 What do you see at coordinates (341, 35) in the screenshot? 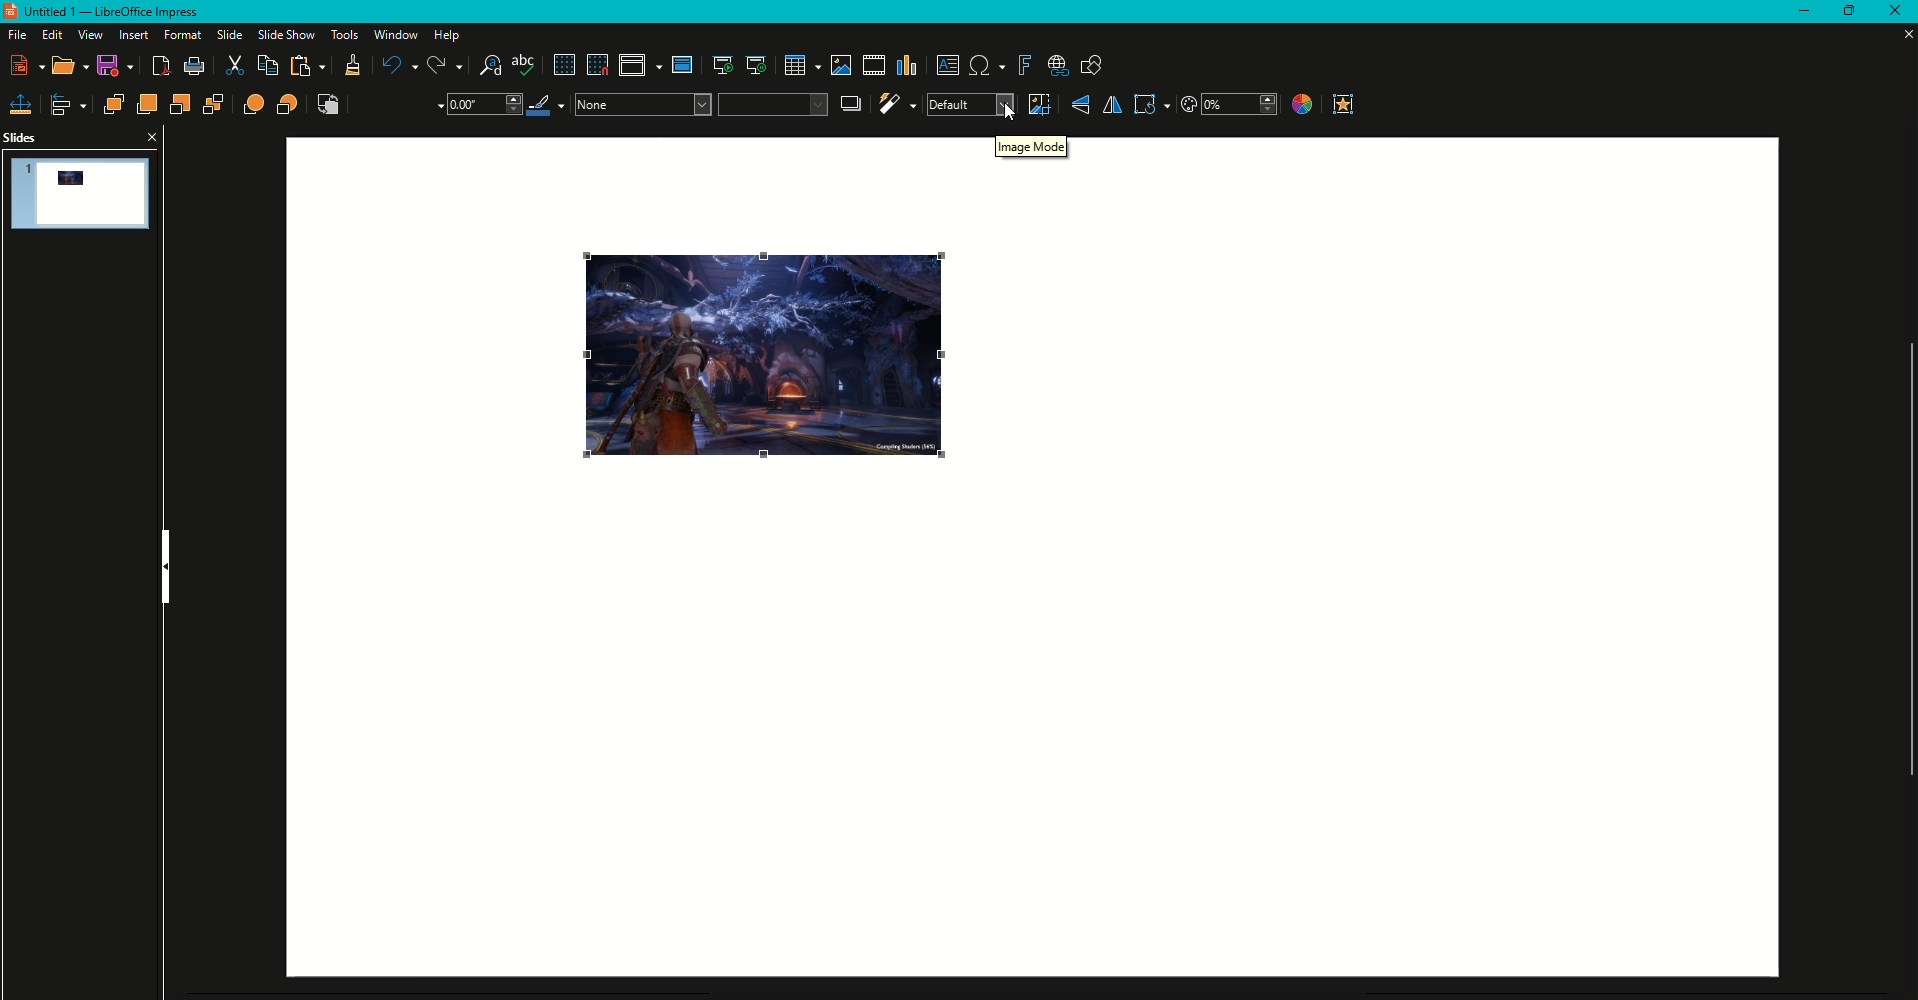
I see `Tools` at bounding box center [341, 35].